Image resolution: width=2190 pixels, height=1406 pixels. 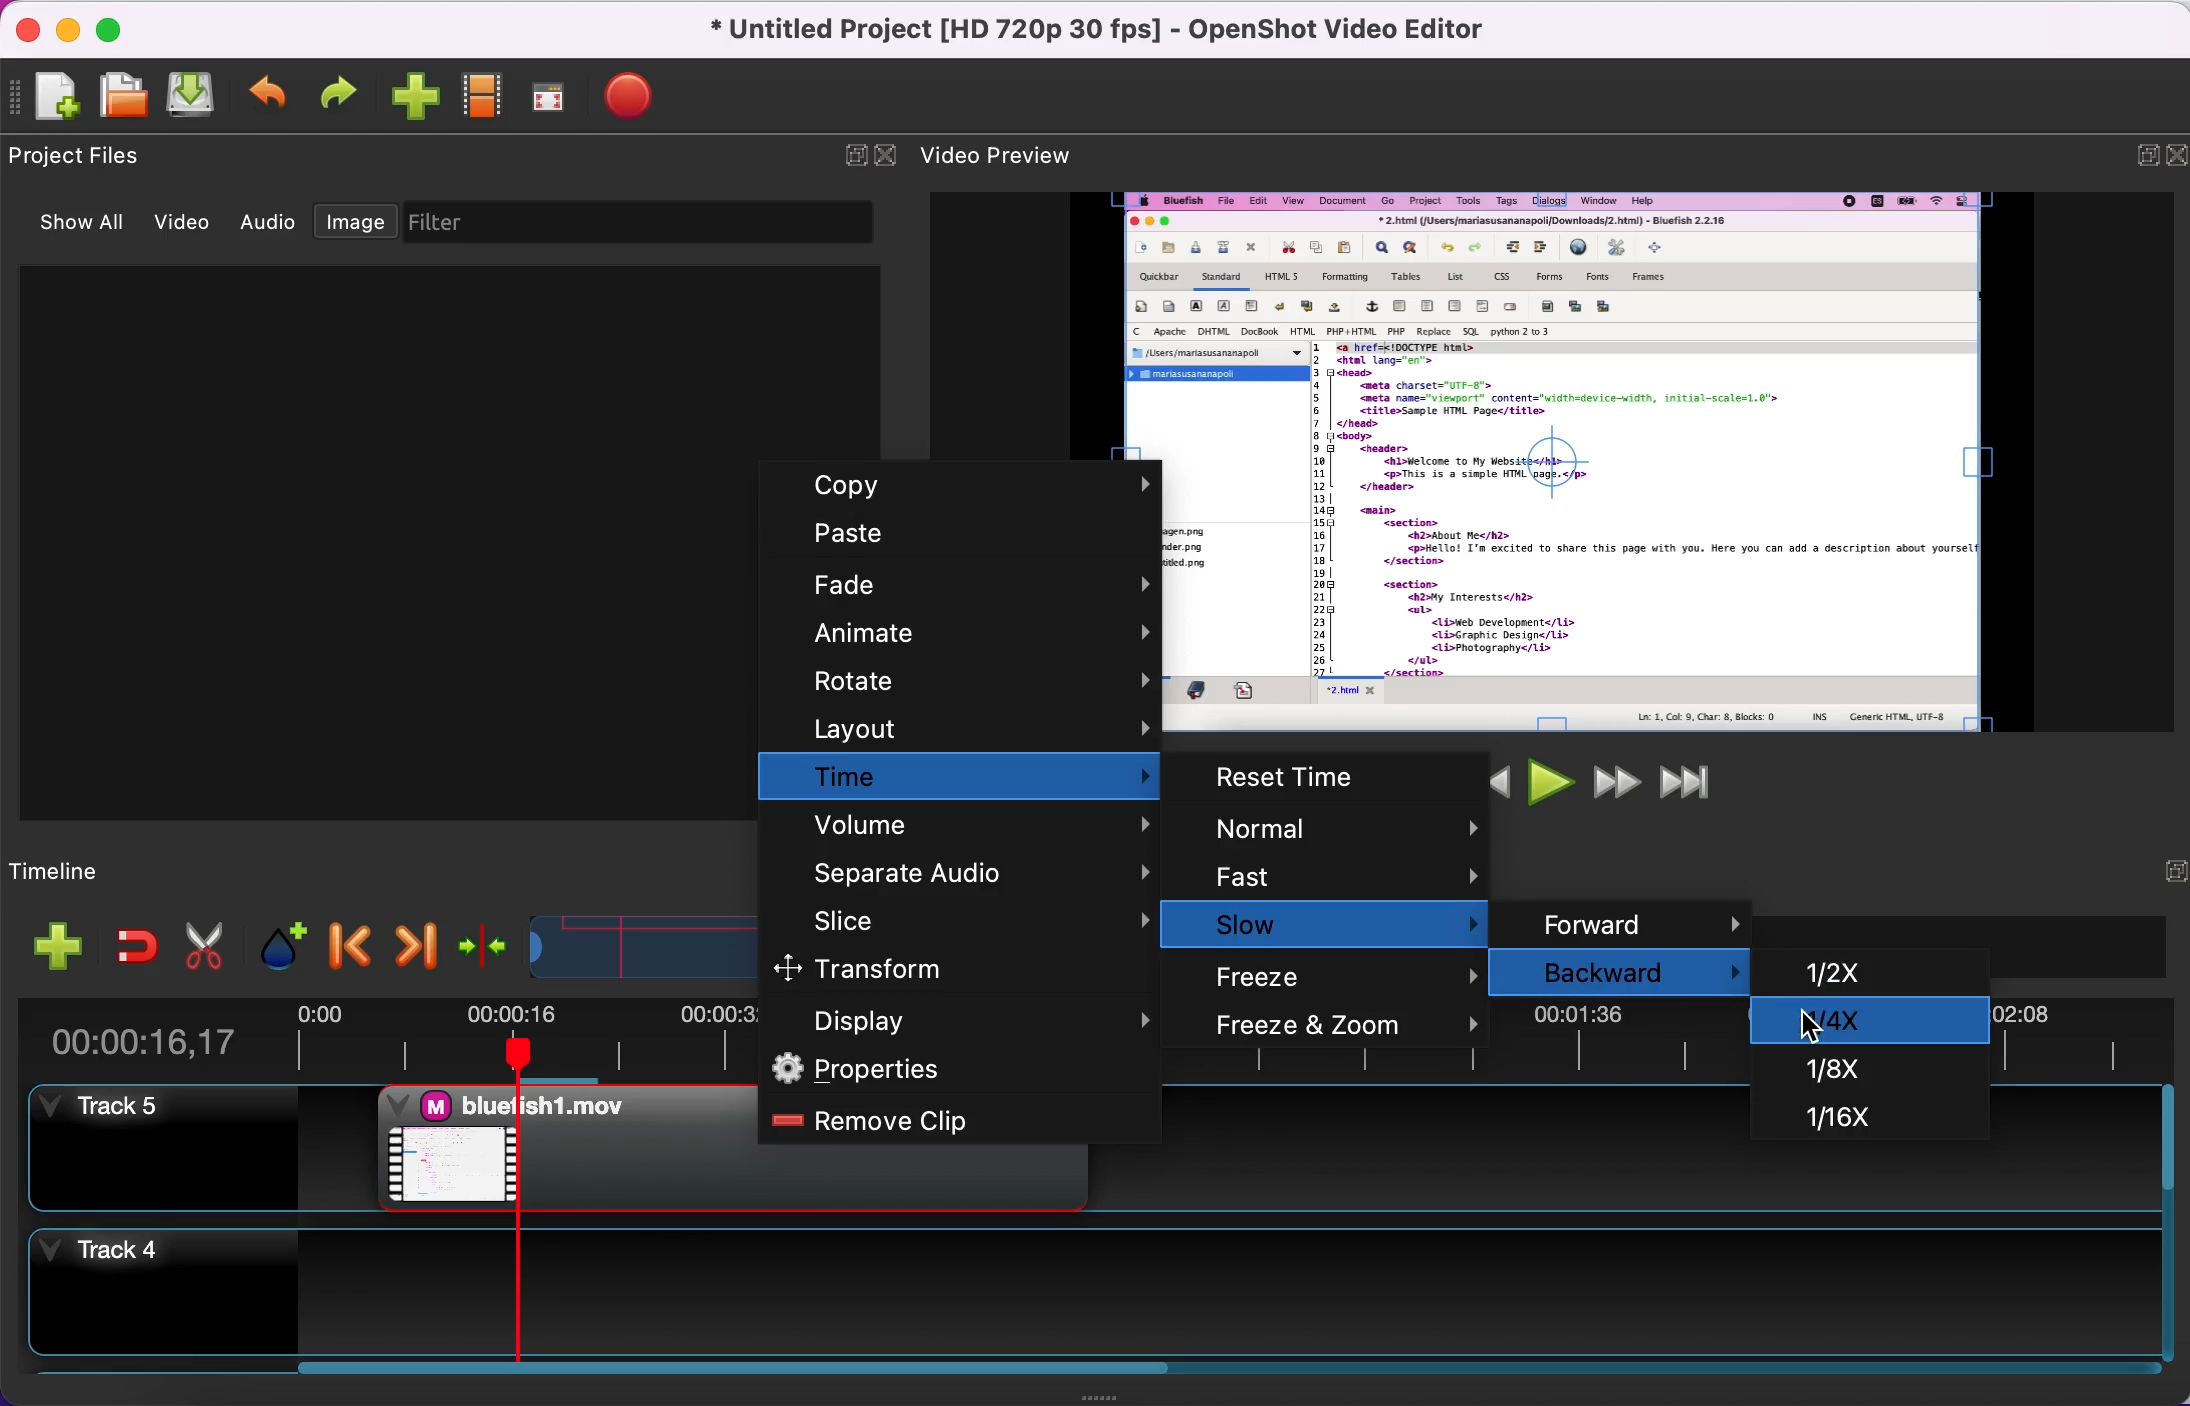 What do you see at coordinates (968, 918) in the screenshot?
I see `slice` at bounding box center [968, 918].